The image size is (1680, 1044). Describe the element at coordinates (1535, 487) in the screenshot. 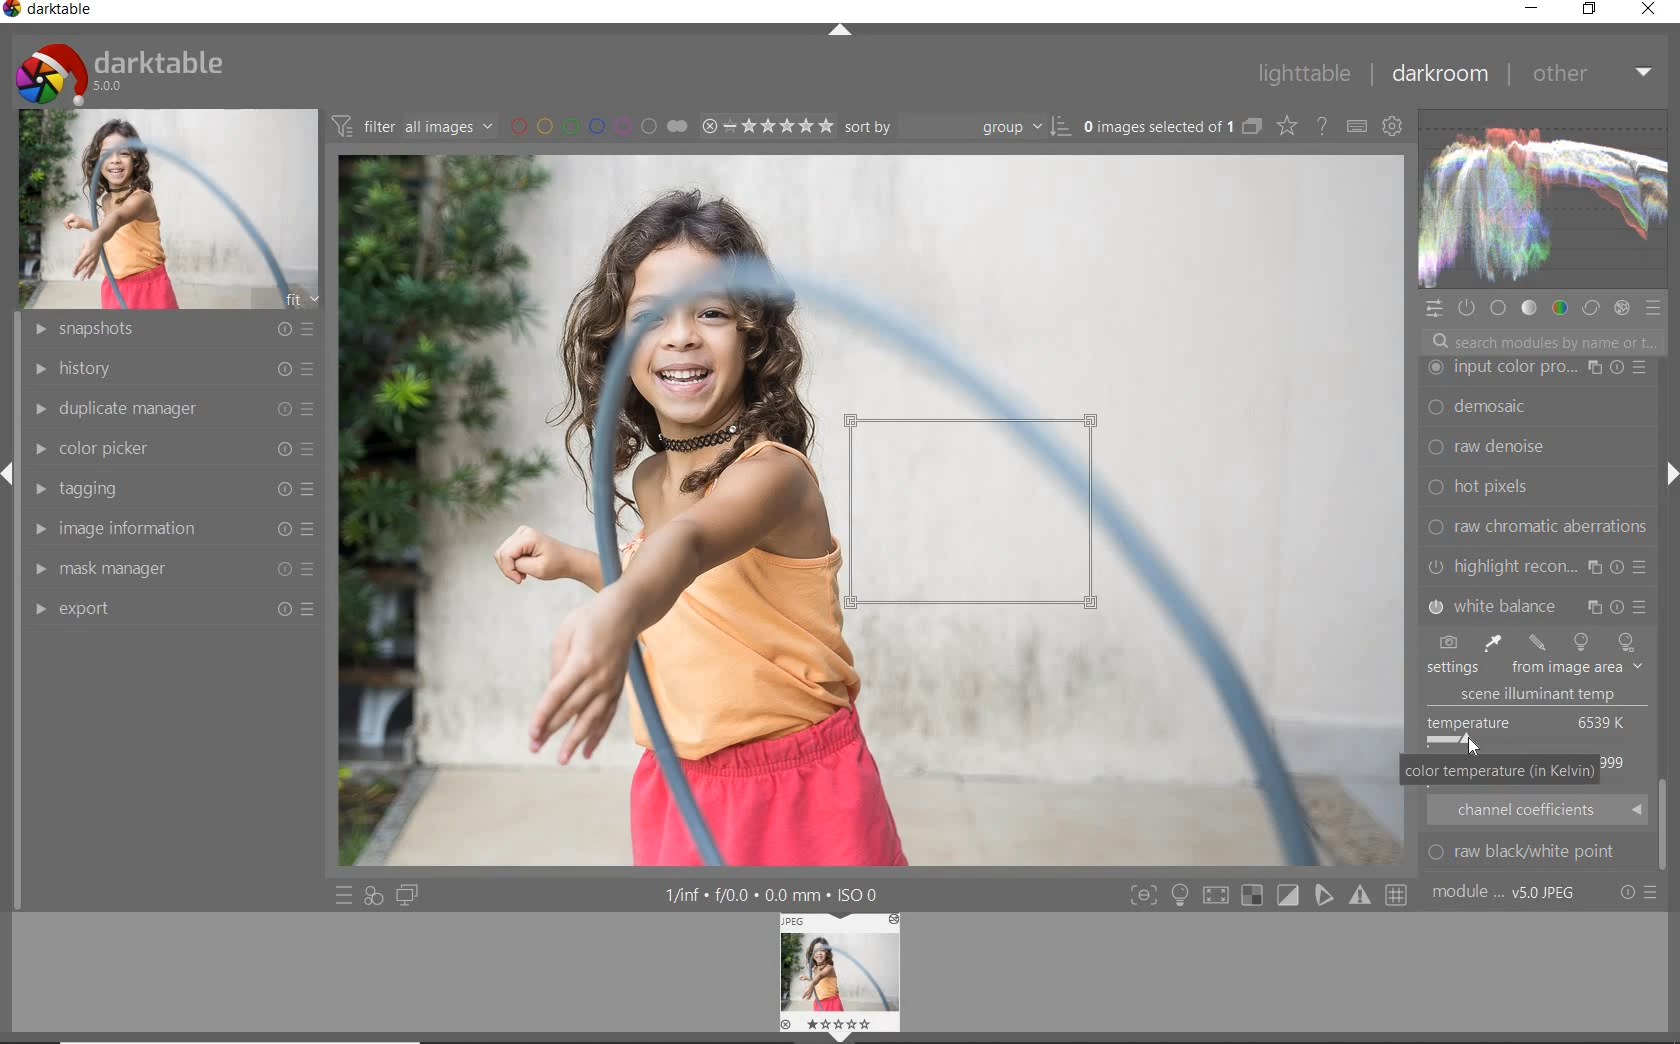

I see `output color preset` at that location.